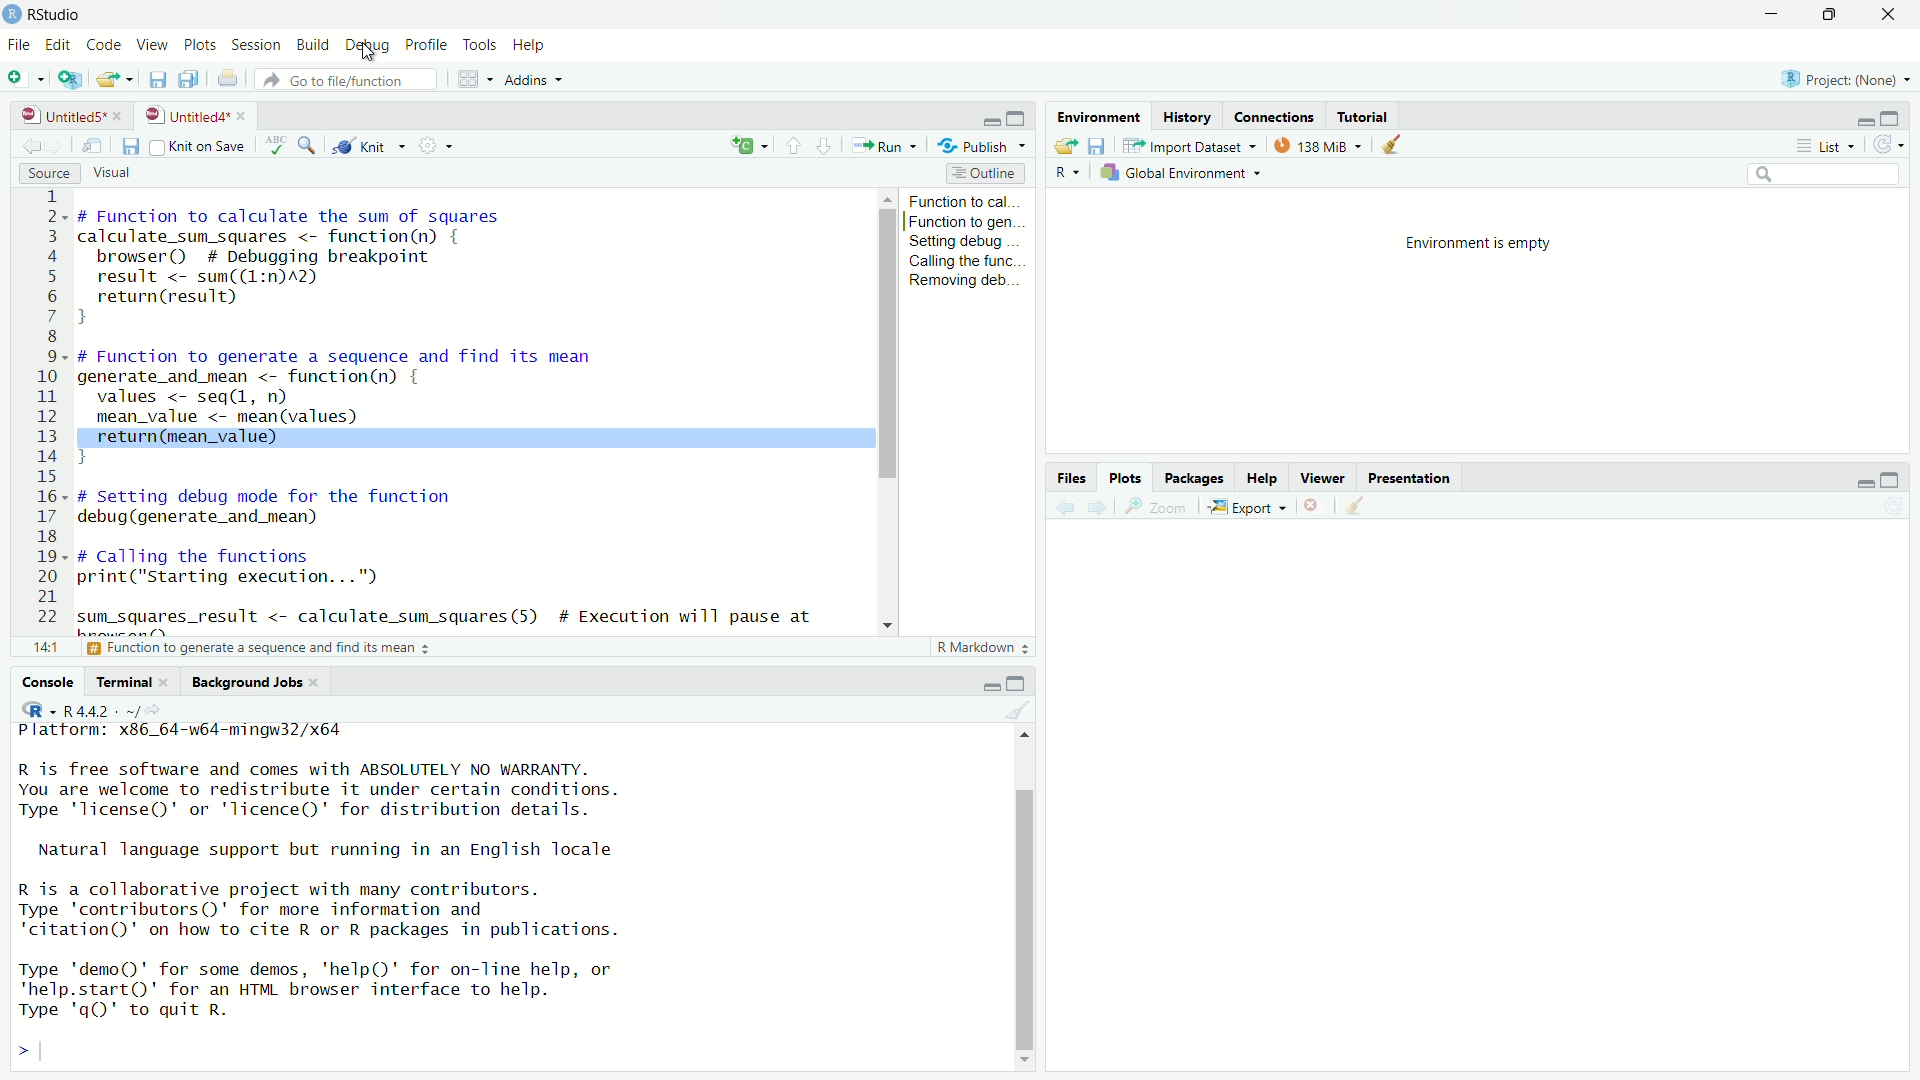  I want to click on c+, so click(748, 146).